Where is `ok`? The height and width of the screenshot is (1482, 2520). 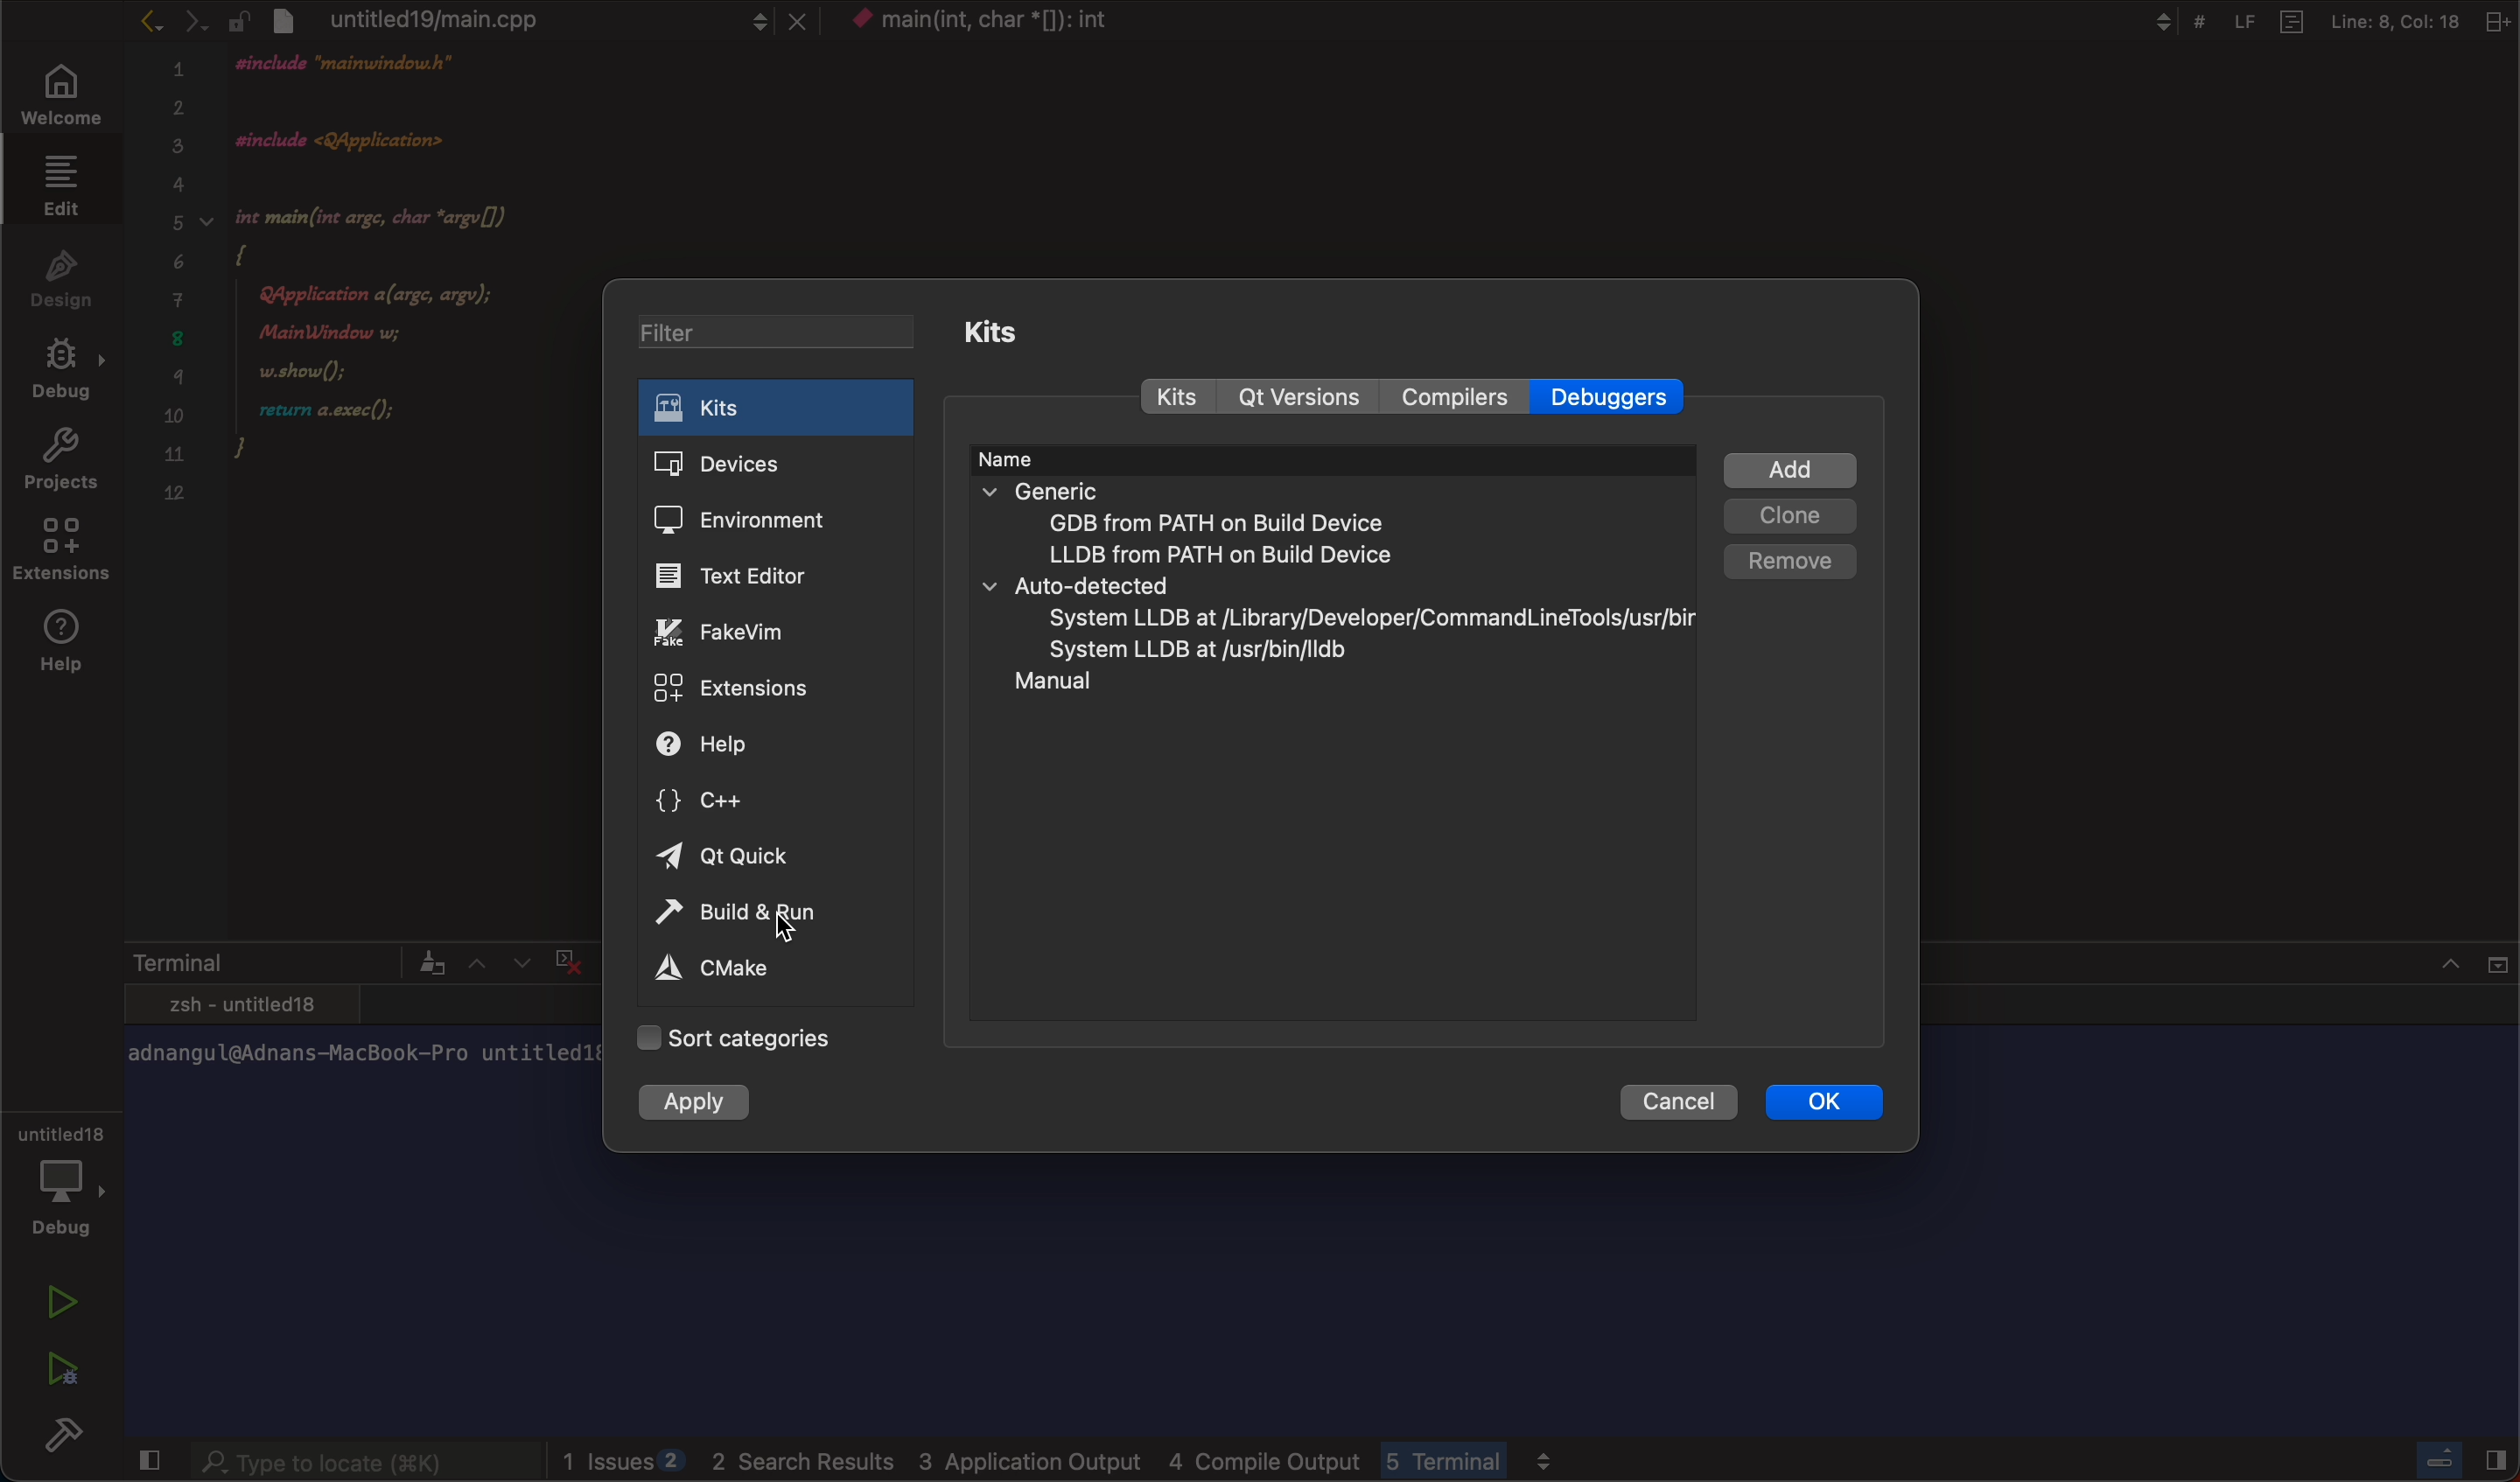 ok is located at coordinates (1823, 1103).